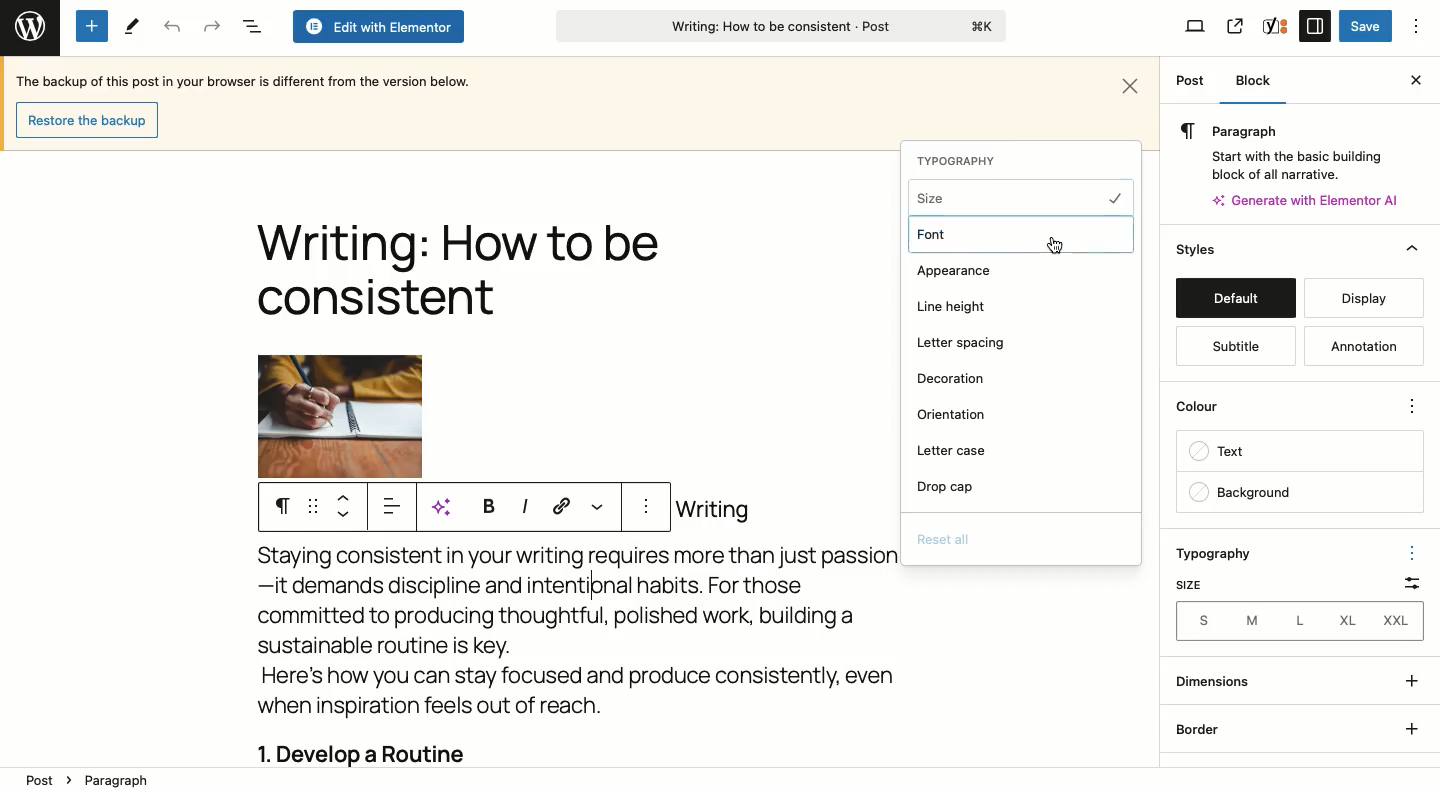  Describe the element at coordinates (38, 780) in the screenshot. I see `Post` at that location.